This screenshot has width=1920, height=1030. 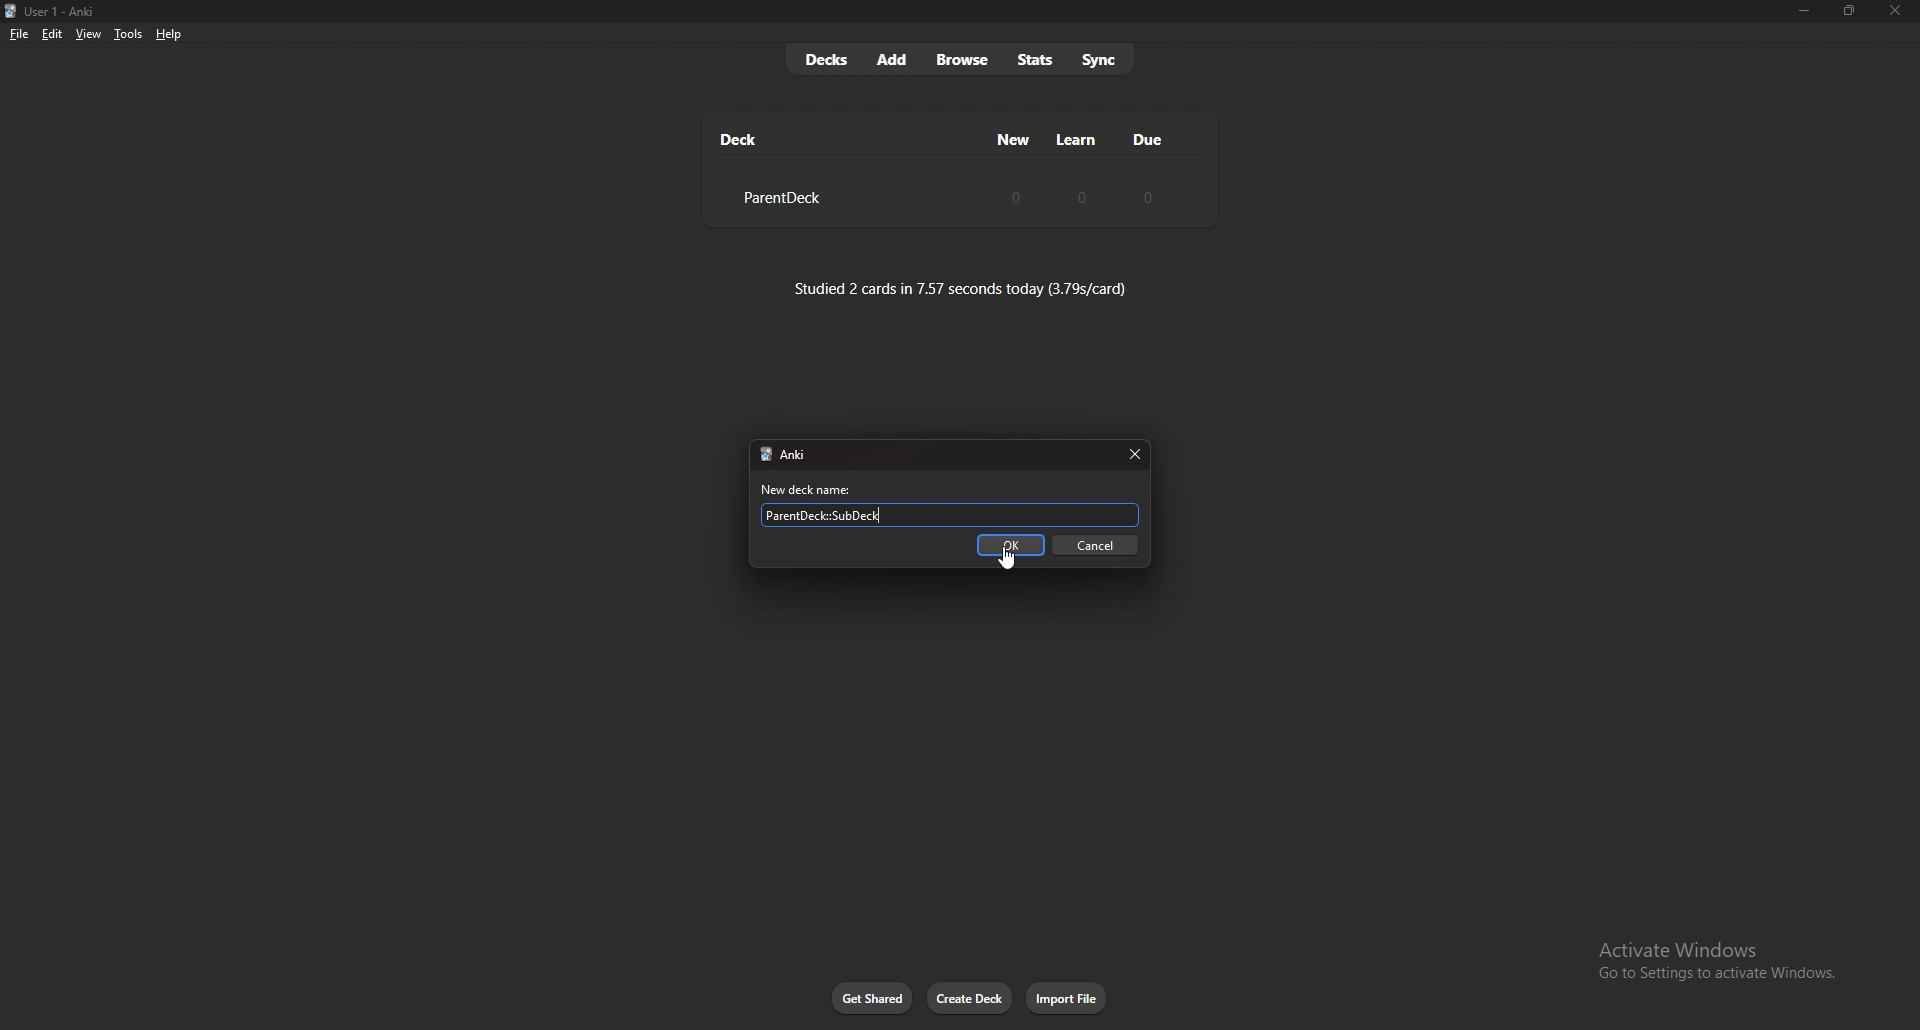 What do you see at coordinates (1015, 139) in the screenshot?
I see `new` at bounding box center [1015, 139].